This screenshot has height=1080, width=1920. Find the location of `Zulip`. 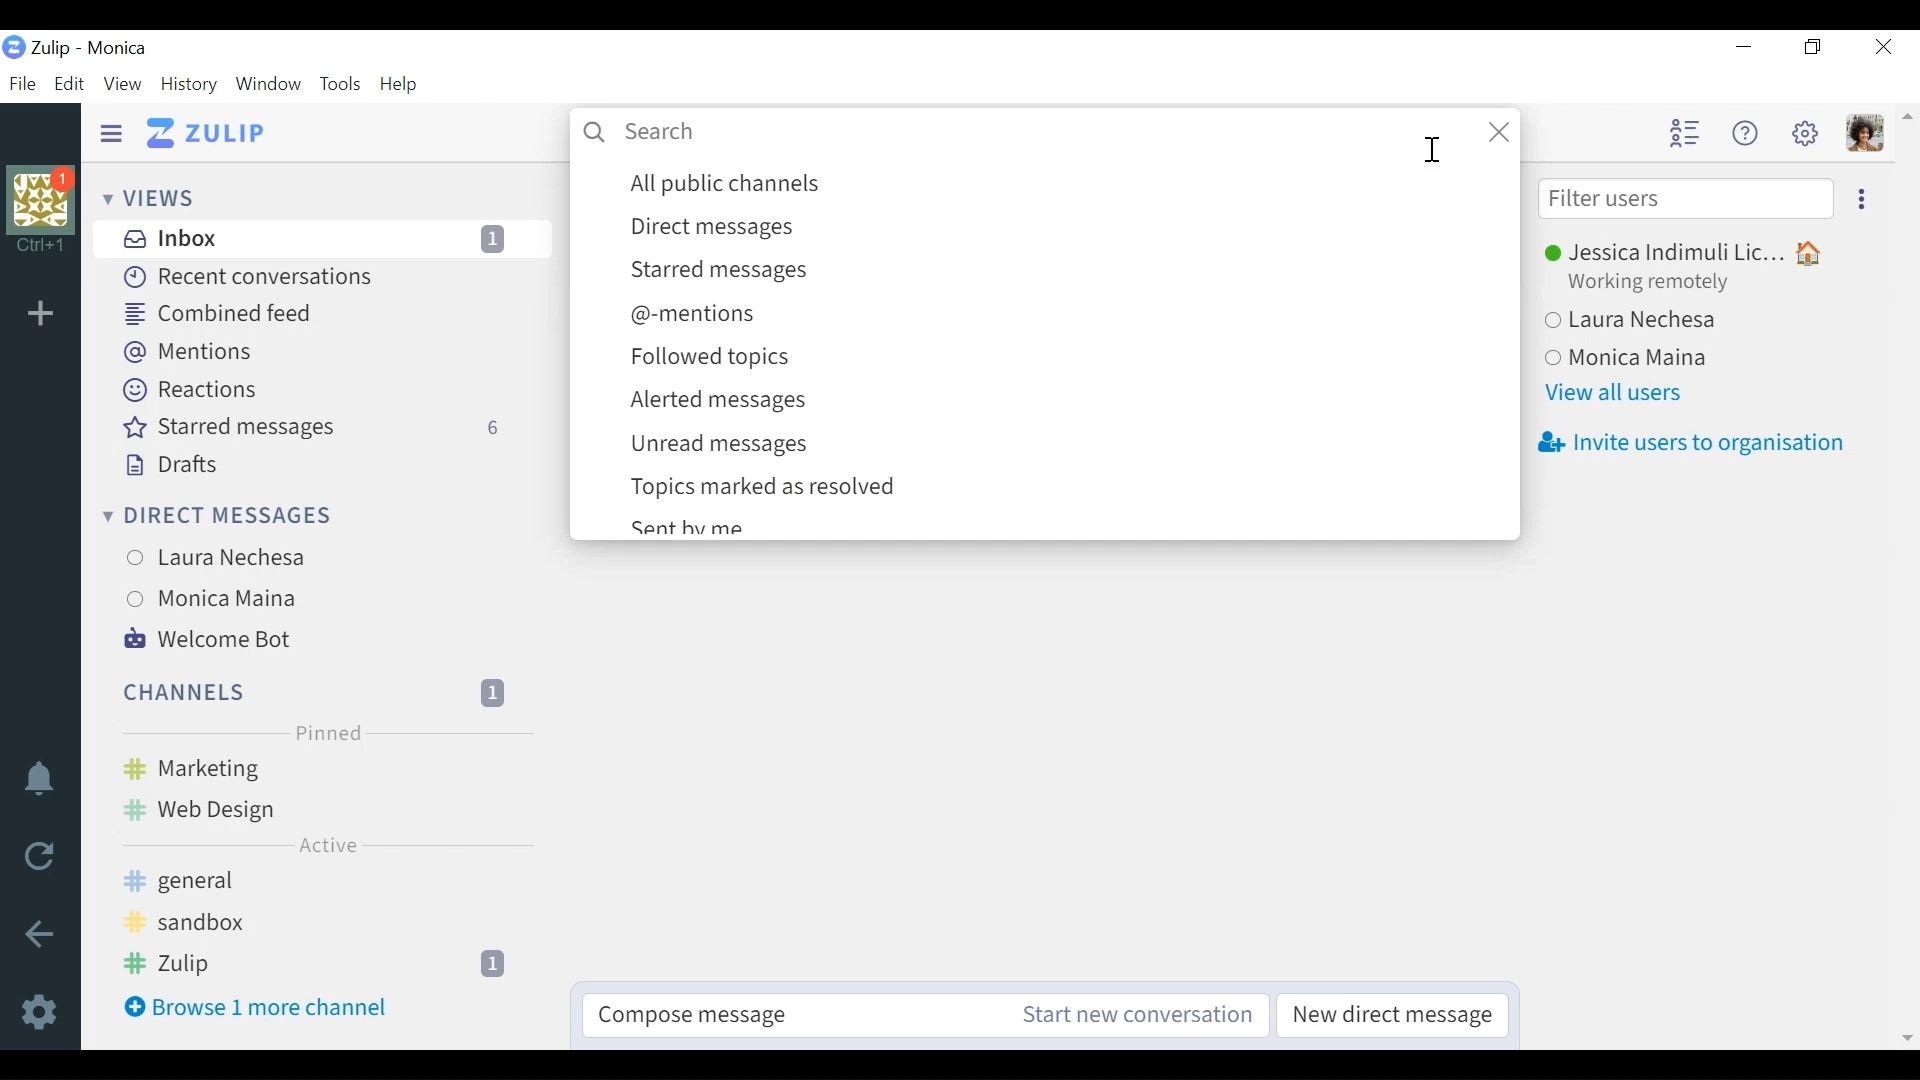

Zulip is located at coordinates (329, 964).